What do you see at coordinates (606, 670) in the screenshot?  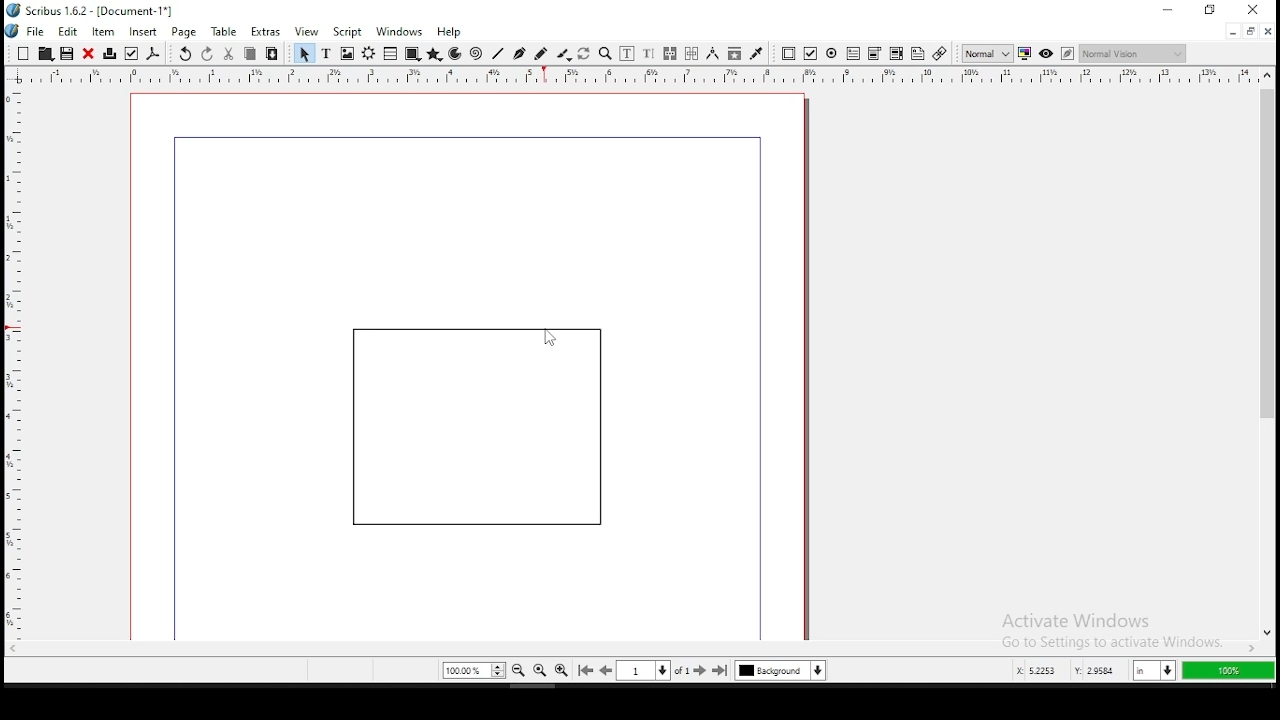 I see `go to previous page` at bounding box center [606, 670].